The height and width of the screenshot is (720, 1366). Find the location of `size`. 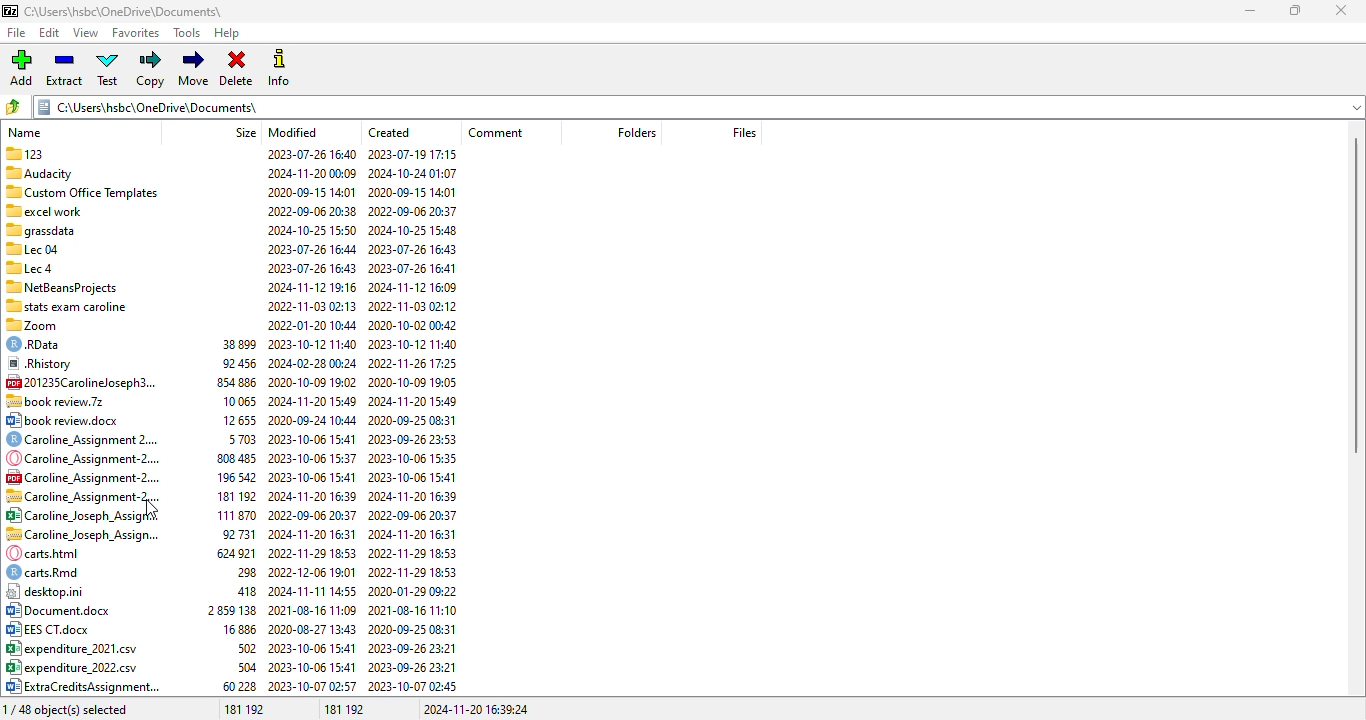

size is located at coordinates (246, 132).